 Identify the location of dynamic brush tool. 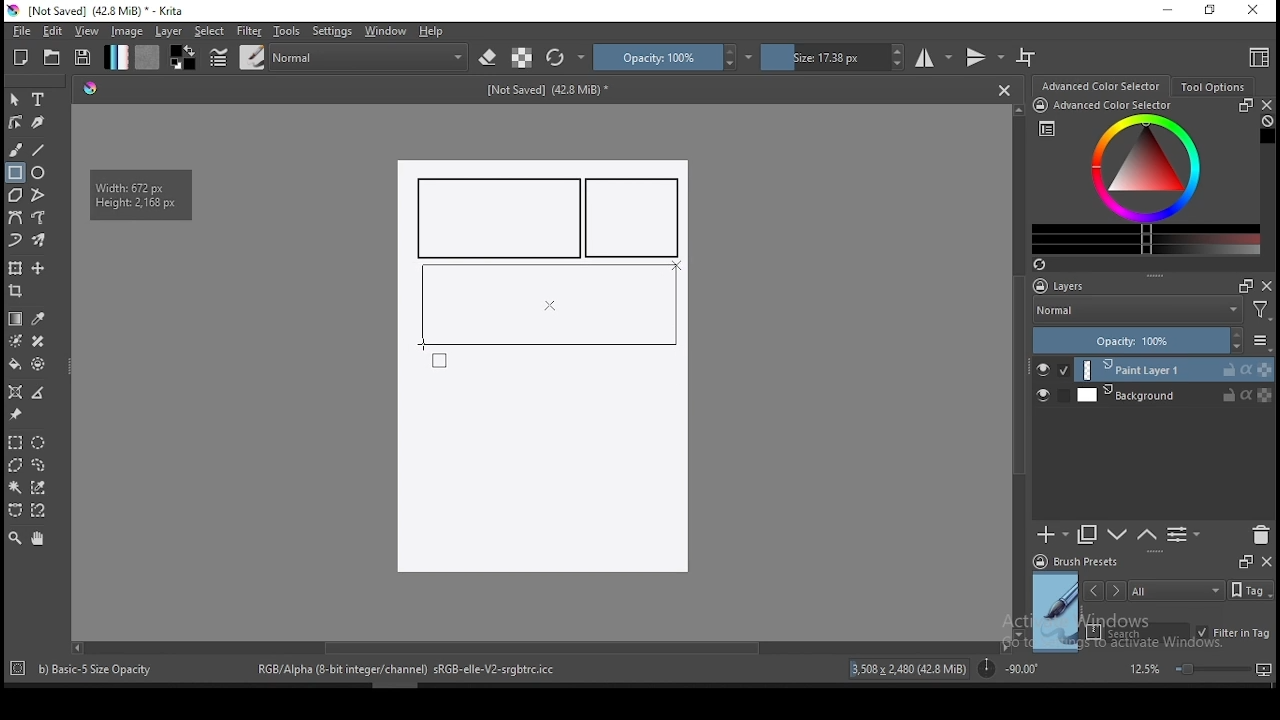
(15, 241).